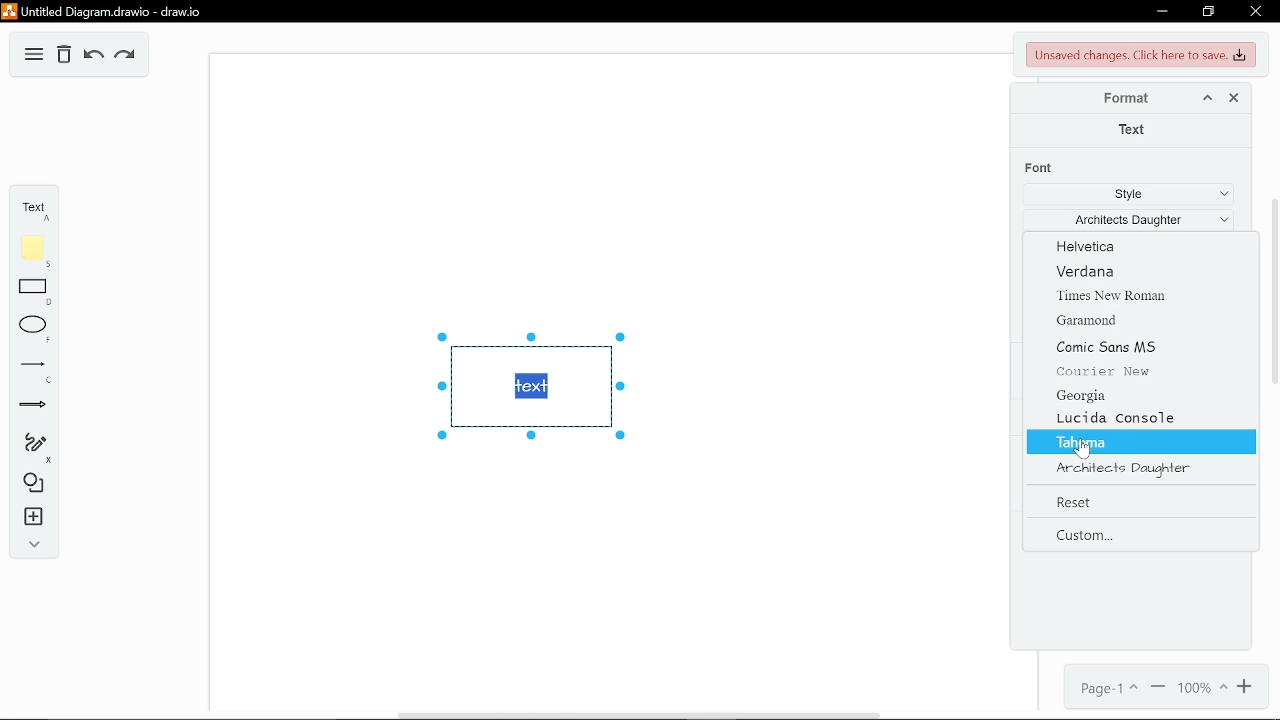 The width and height of the screenshot is (1280, 720). Describe the element at coordinates (28, 449) in the screenshot. I see `freehand` at that location.